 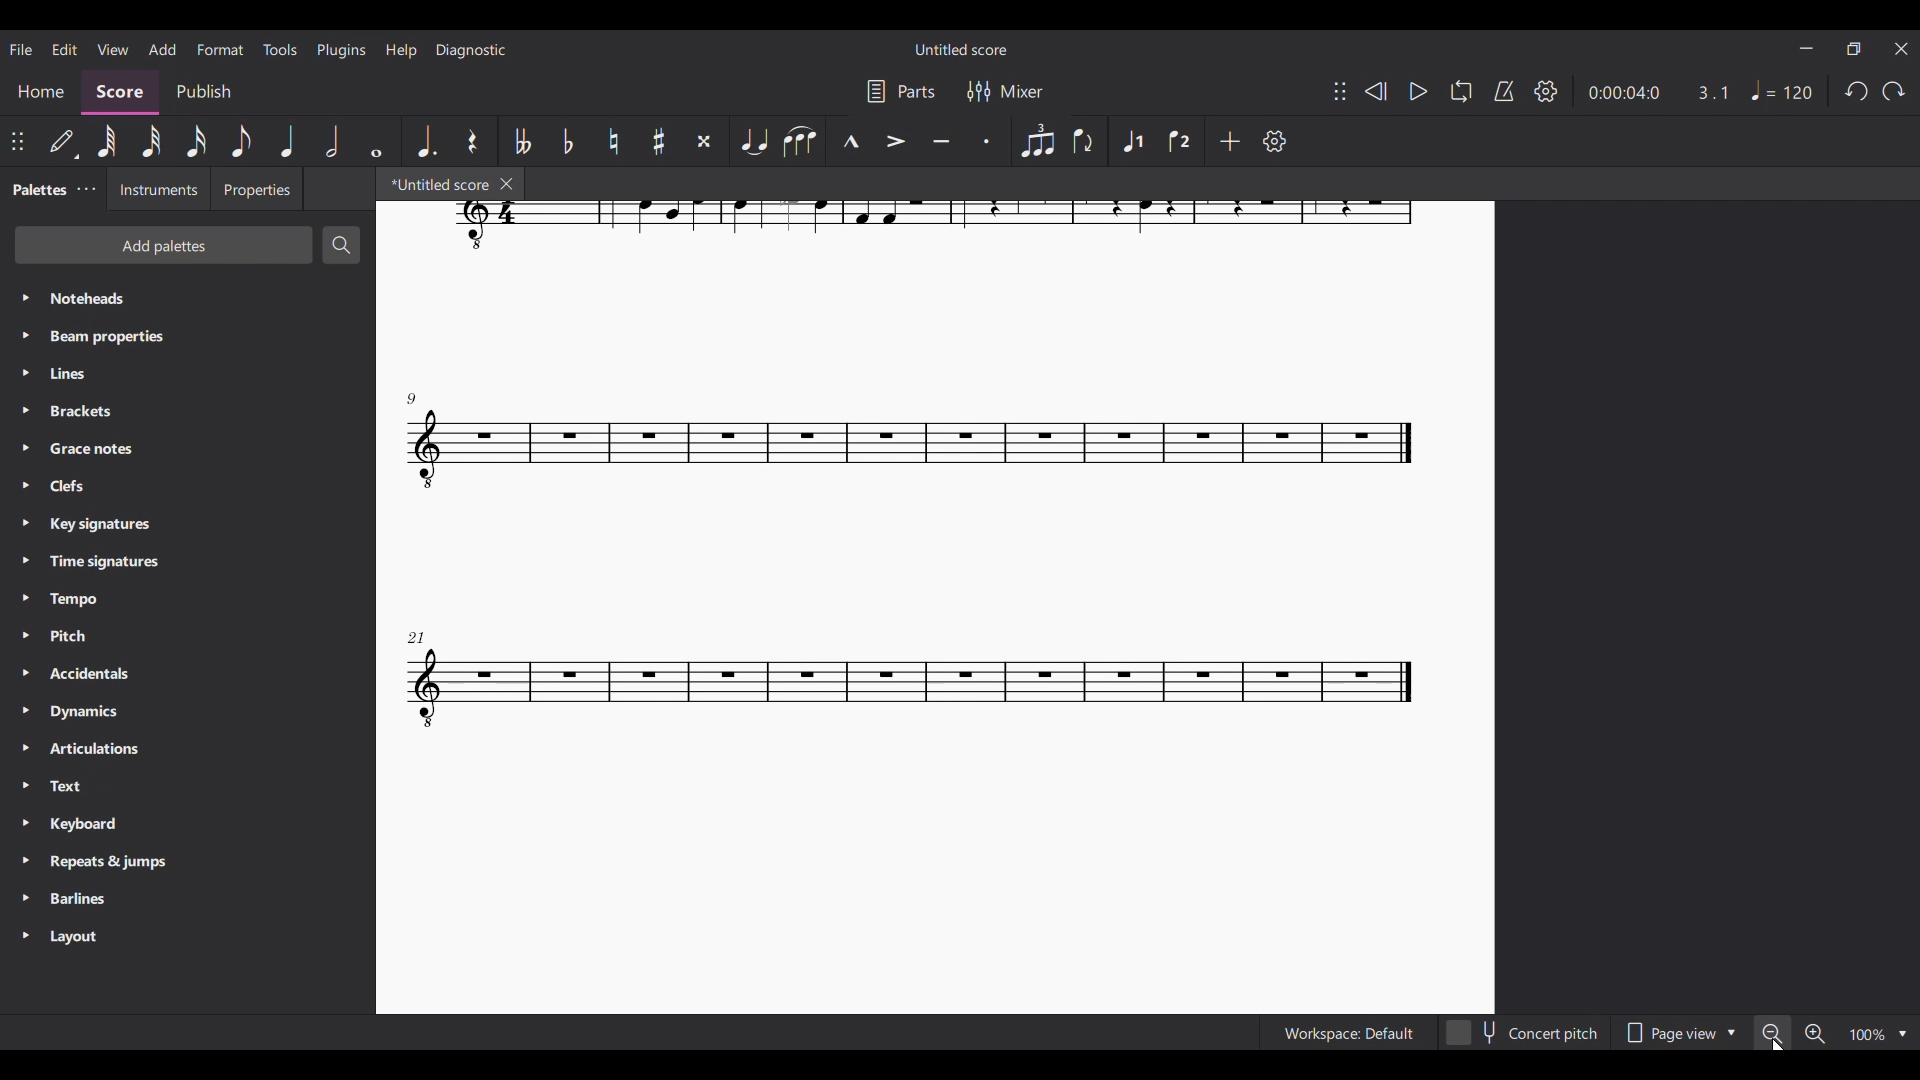 I want to click on Zoom in, so click(x=1814, y=1033).